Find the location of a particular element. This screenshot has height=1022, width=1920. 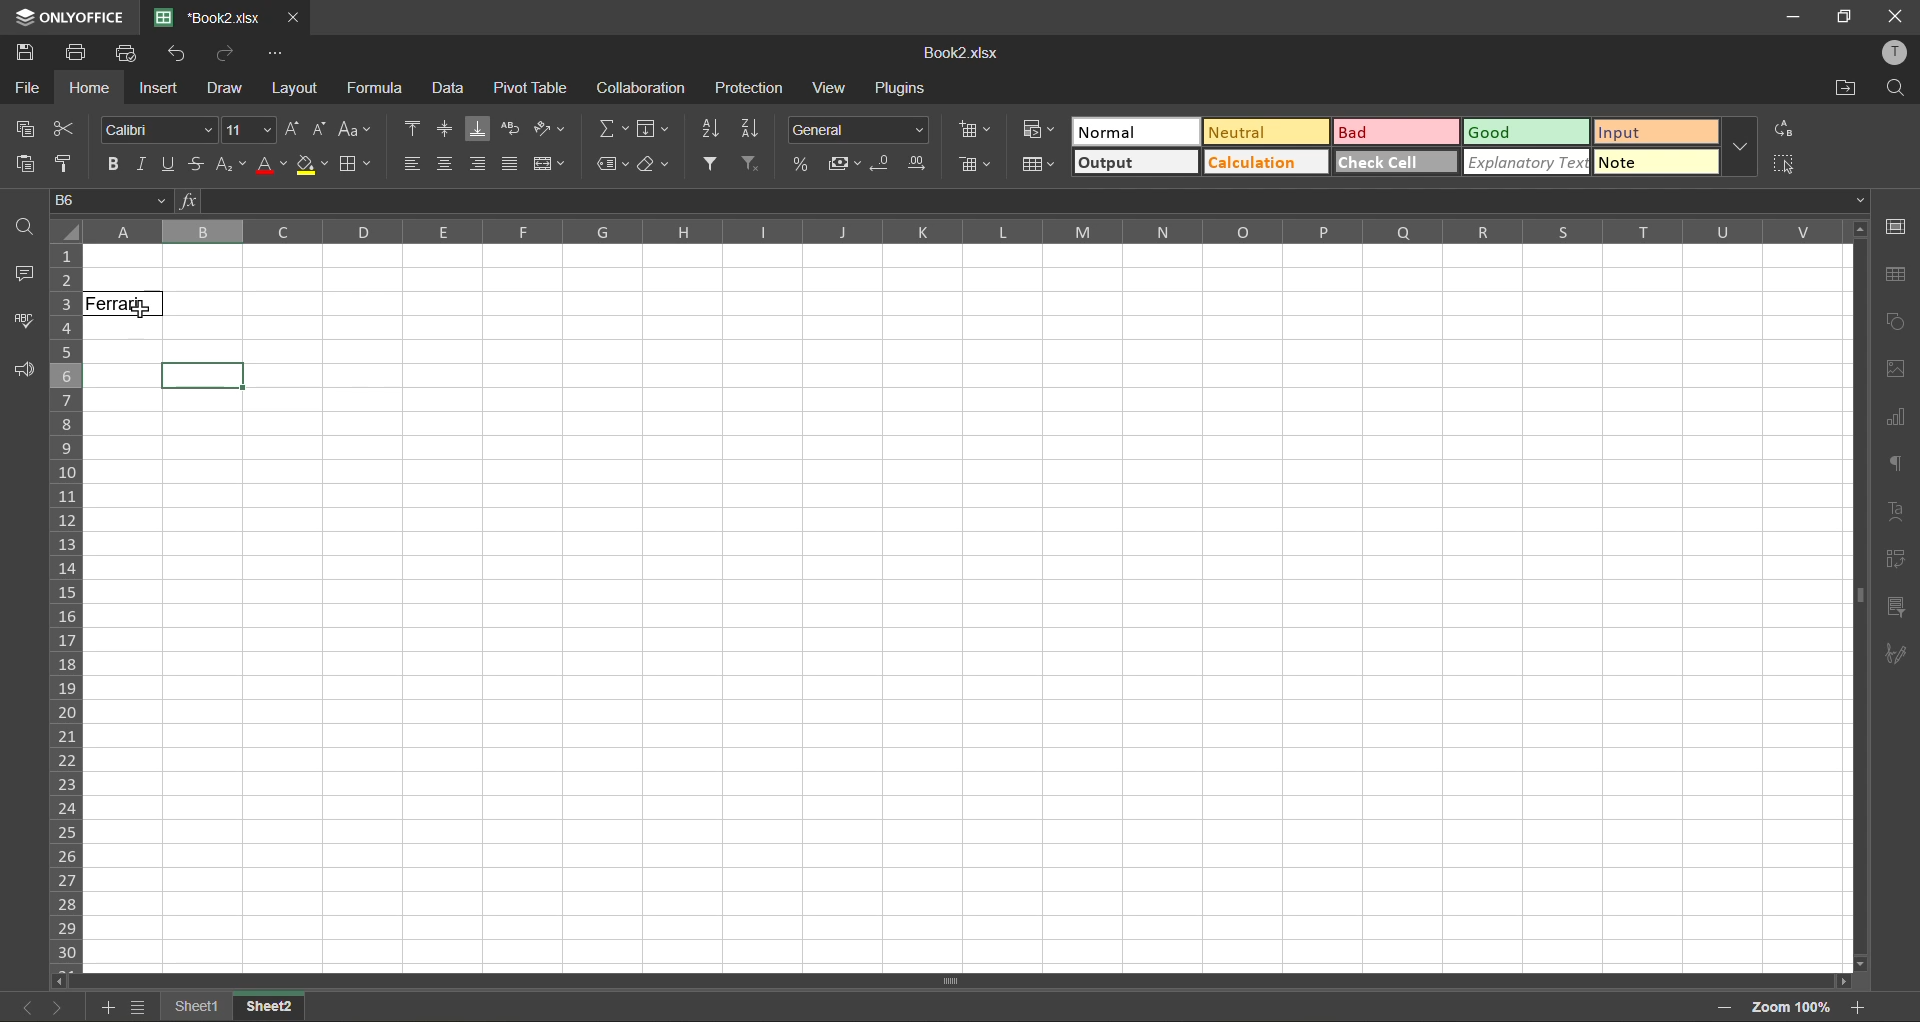

font size is located at coordinates (251, 130).